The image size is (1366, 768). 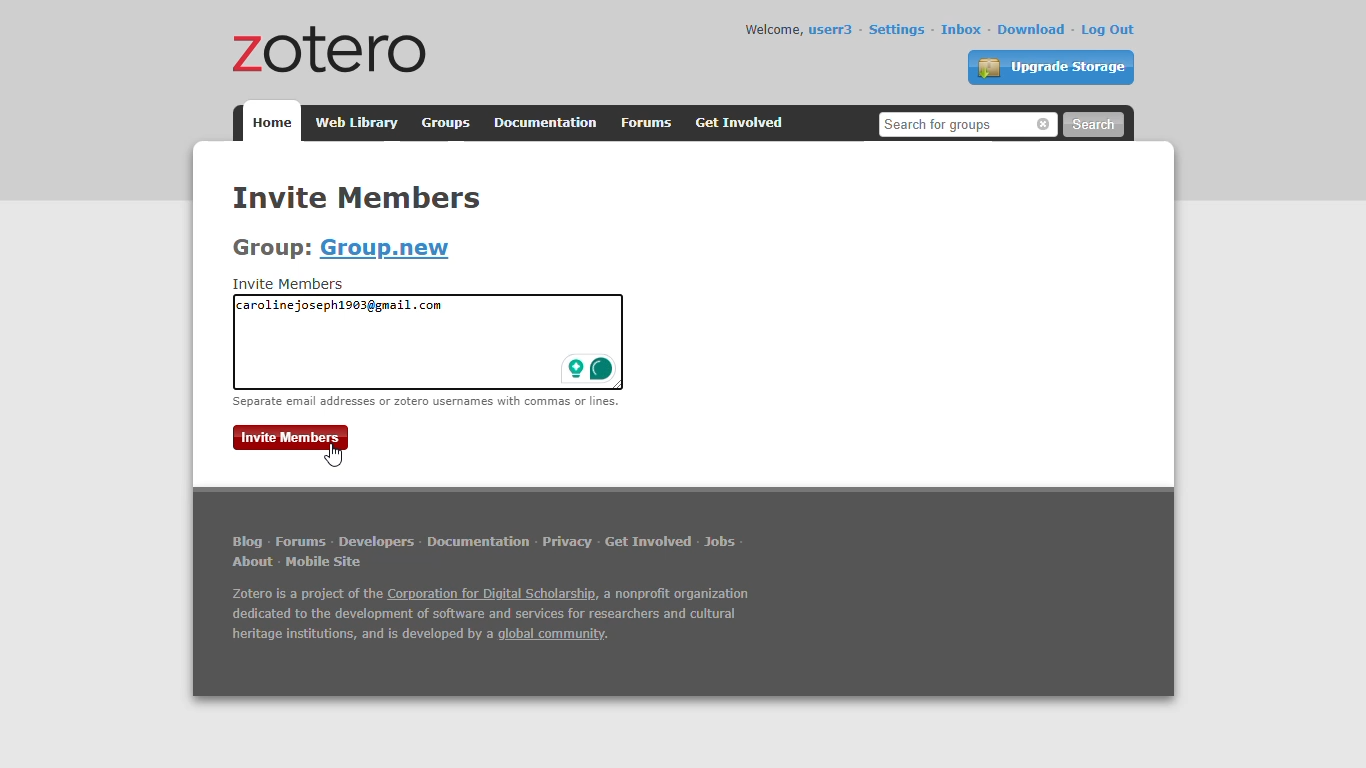 I want to click on grammarly extension, so click(x=588, y=369).